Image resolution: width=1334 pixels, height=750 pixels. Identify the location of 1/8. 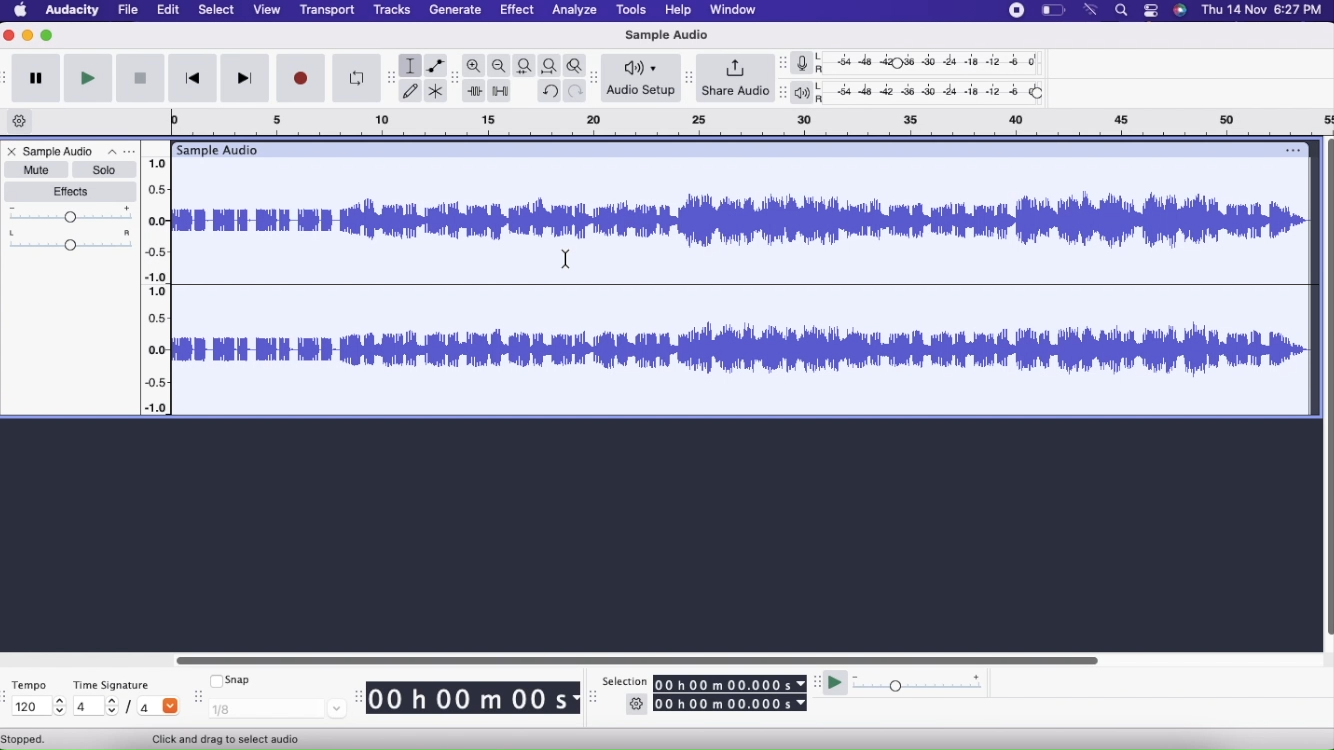
(277, 710).